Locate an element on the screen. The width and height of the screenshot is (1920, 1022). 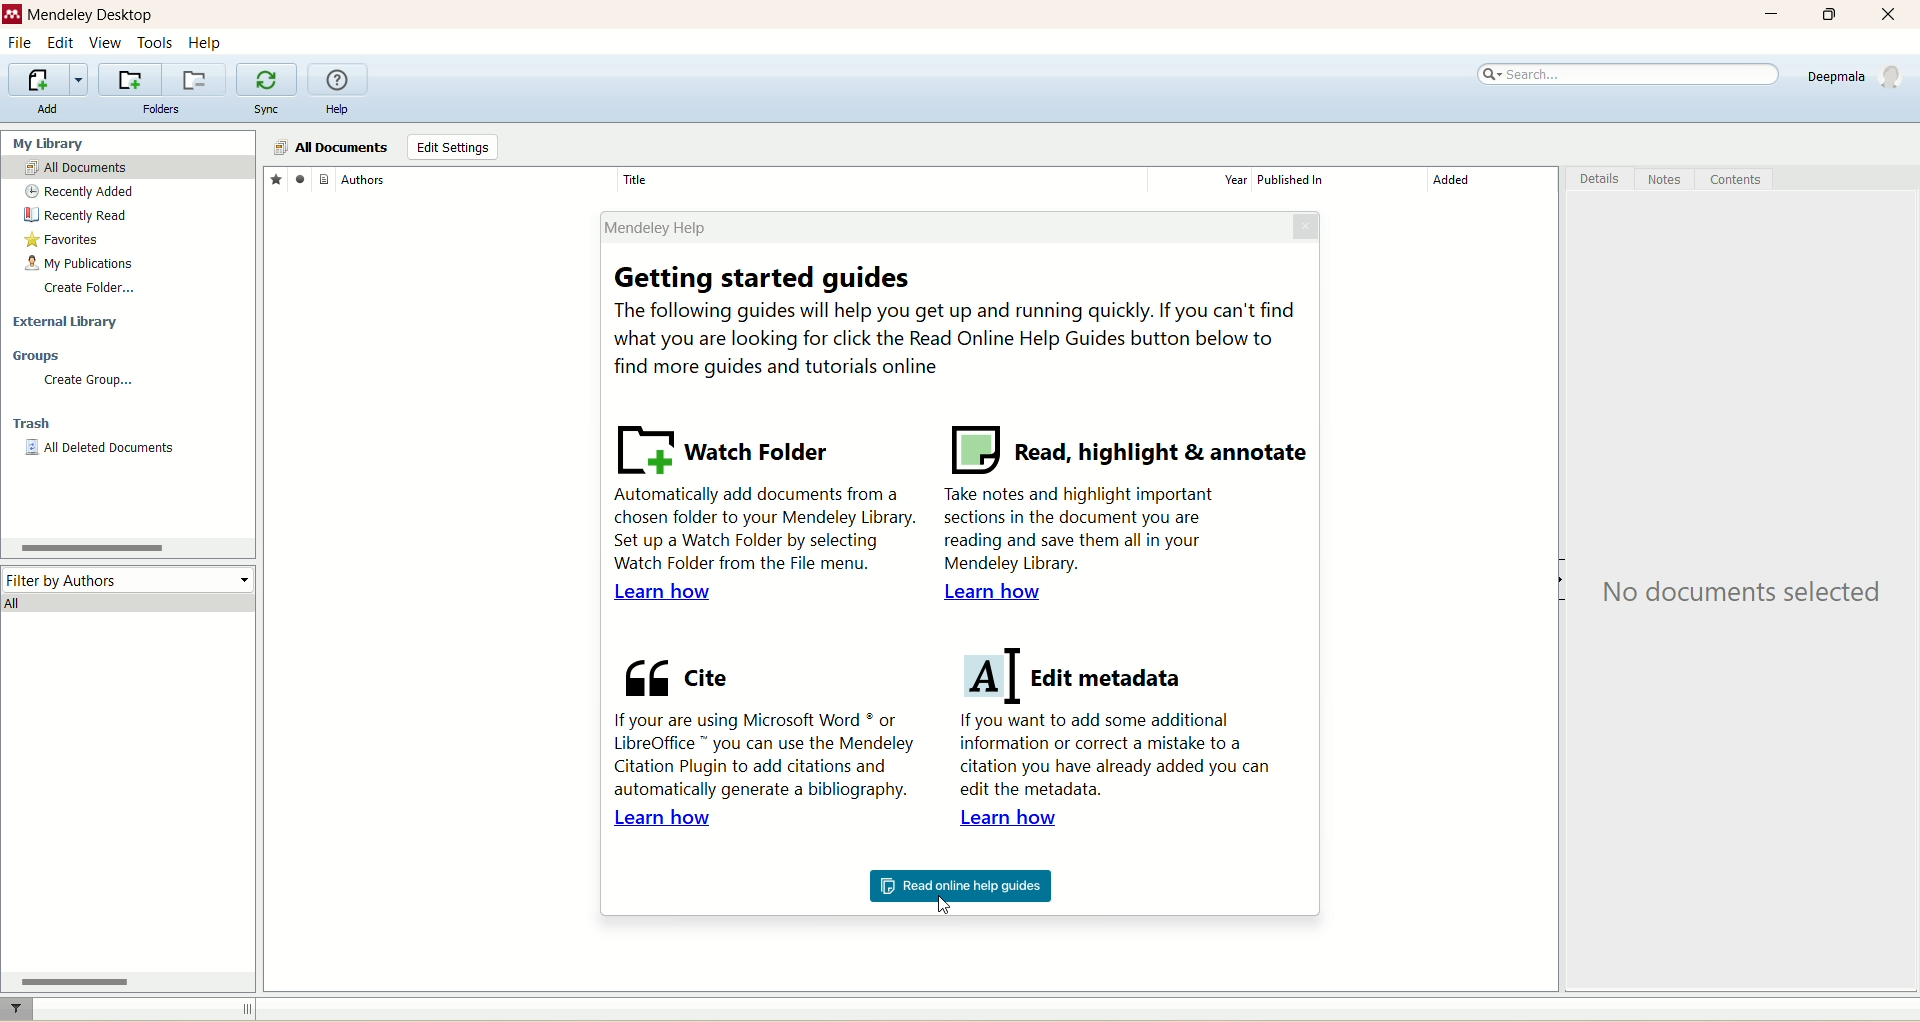
synchronize library with mendeley web is located at coordinates (267, 80).